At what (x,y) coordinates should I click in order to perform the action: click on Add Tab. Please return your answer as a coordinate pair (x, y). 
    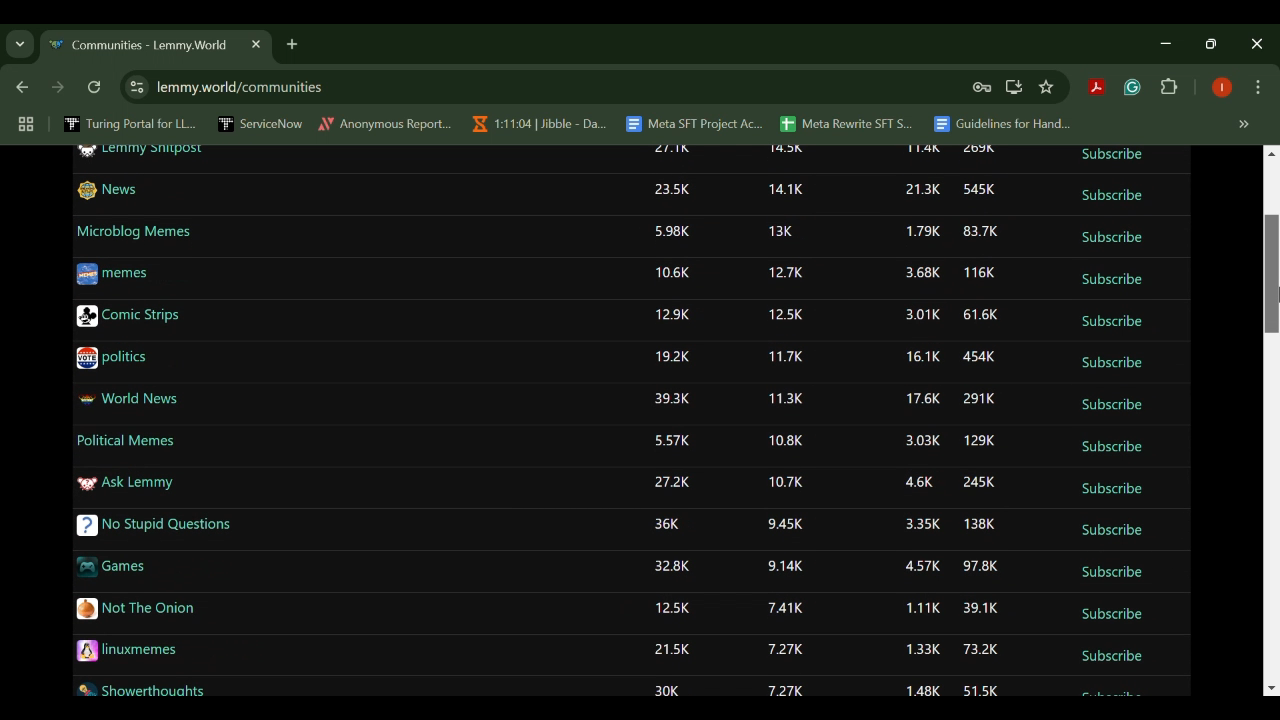
    Looking at the image, I should click on (291, 43).